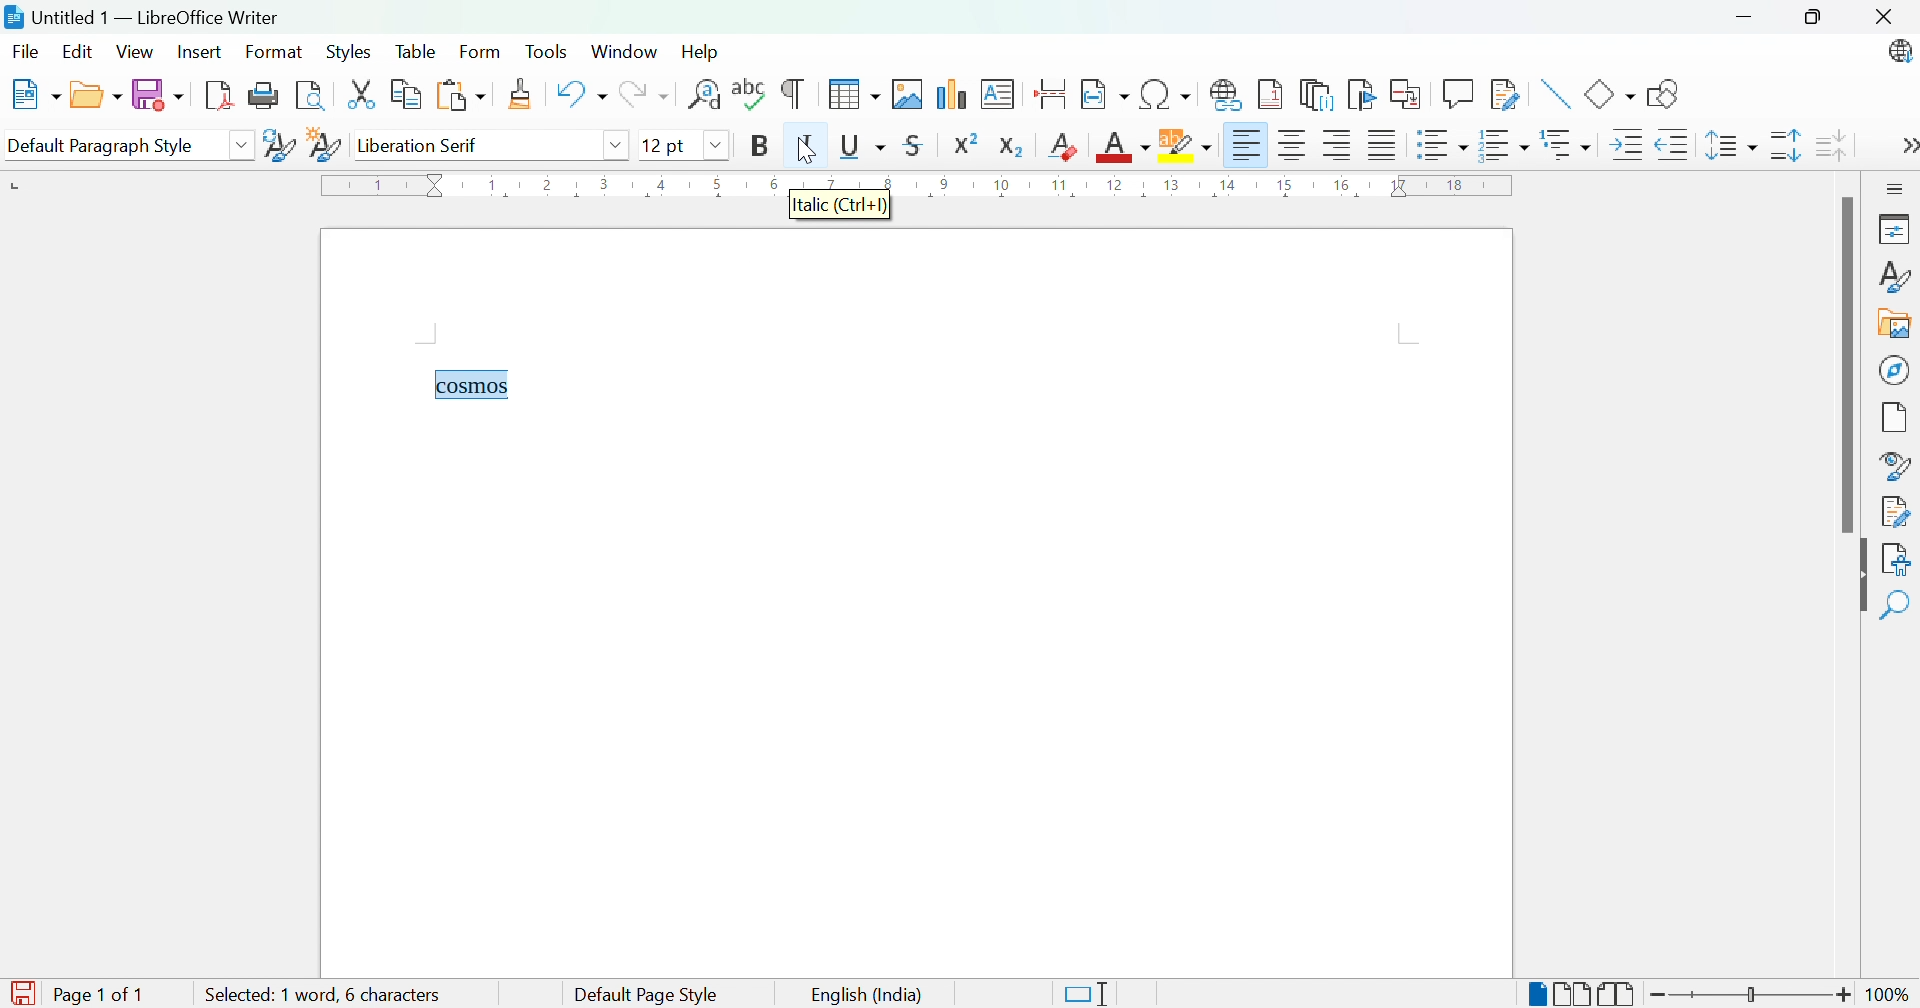  I want to click on Close, so click(1890, 21).